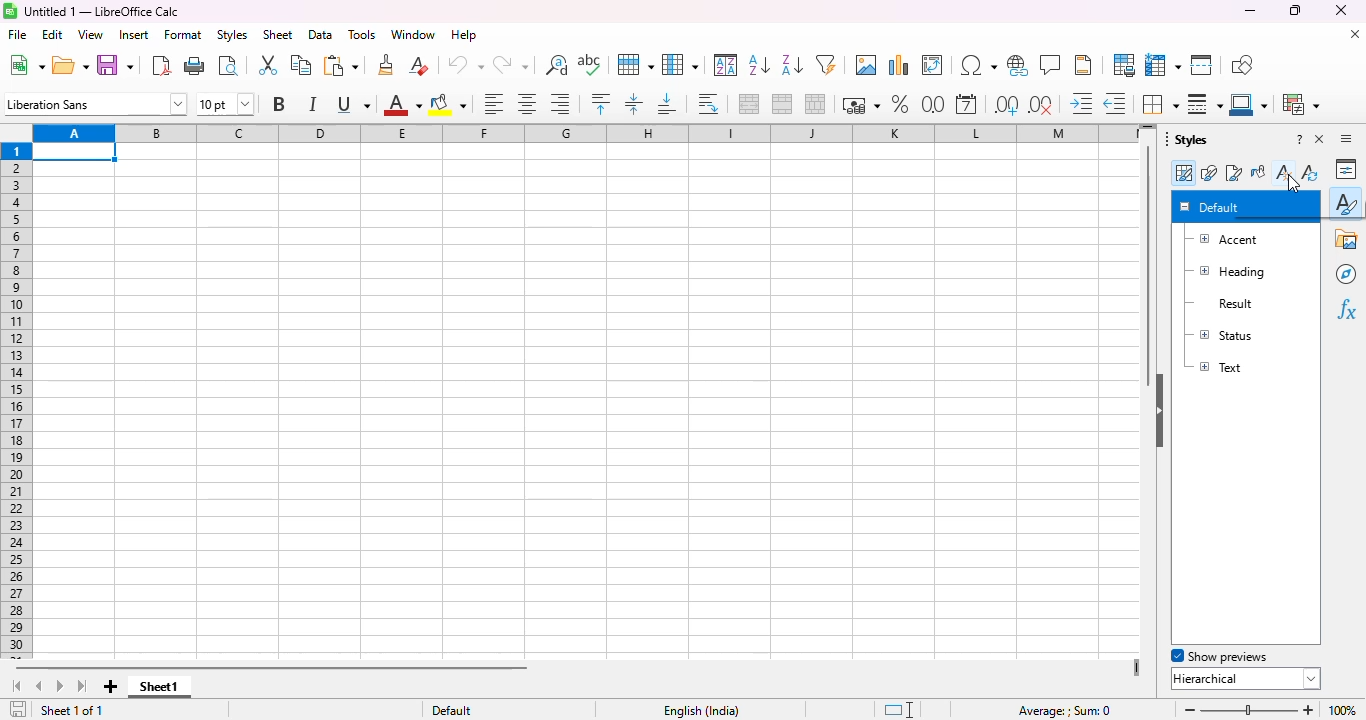 This screenshot has height=720, width=1366. Describe the element at coordinates (1080, 103) in the screenshot. I see `increase indent` at that location.